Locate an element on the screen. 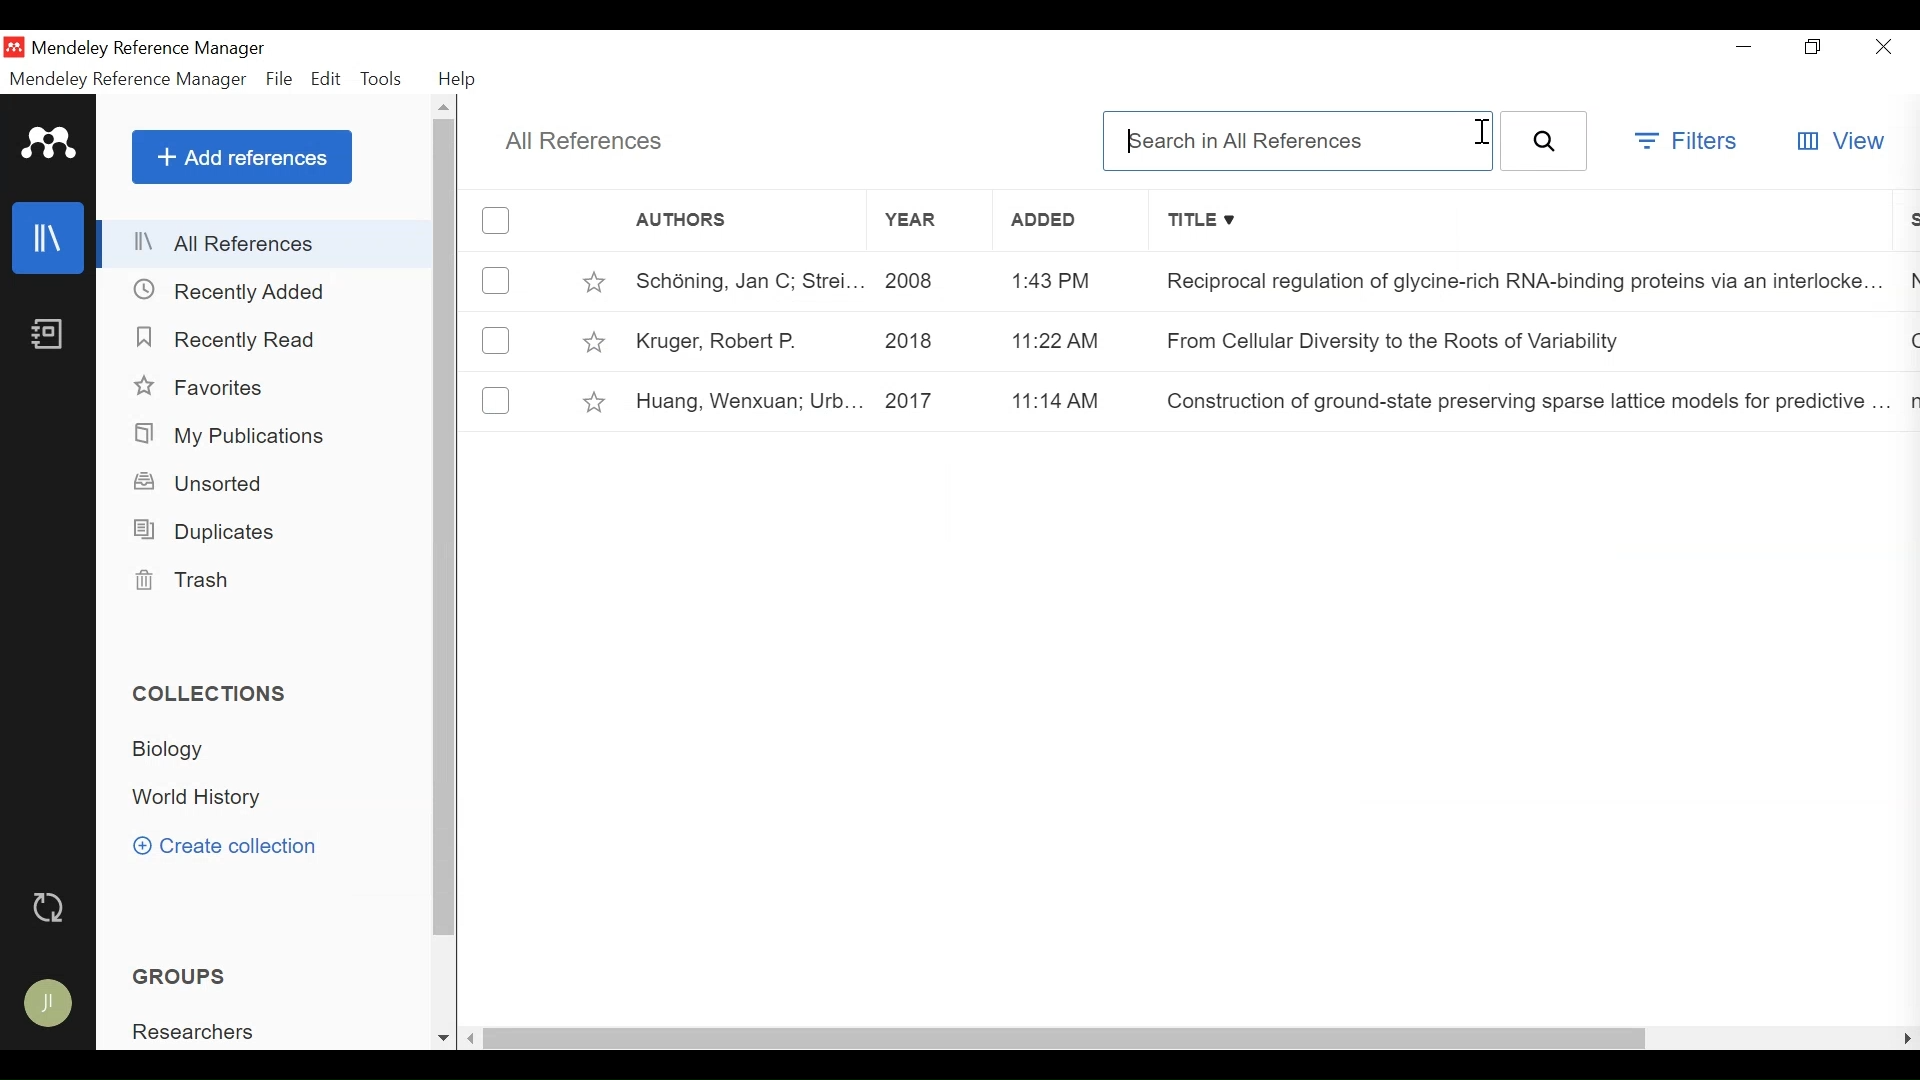 This screenshot has height=1080, width=1920. Restore is located at coordinates (1813, 46).